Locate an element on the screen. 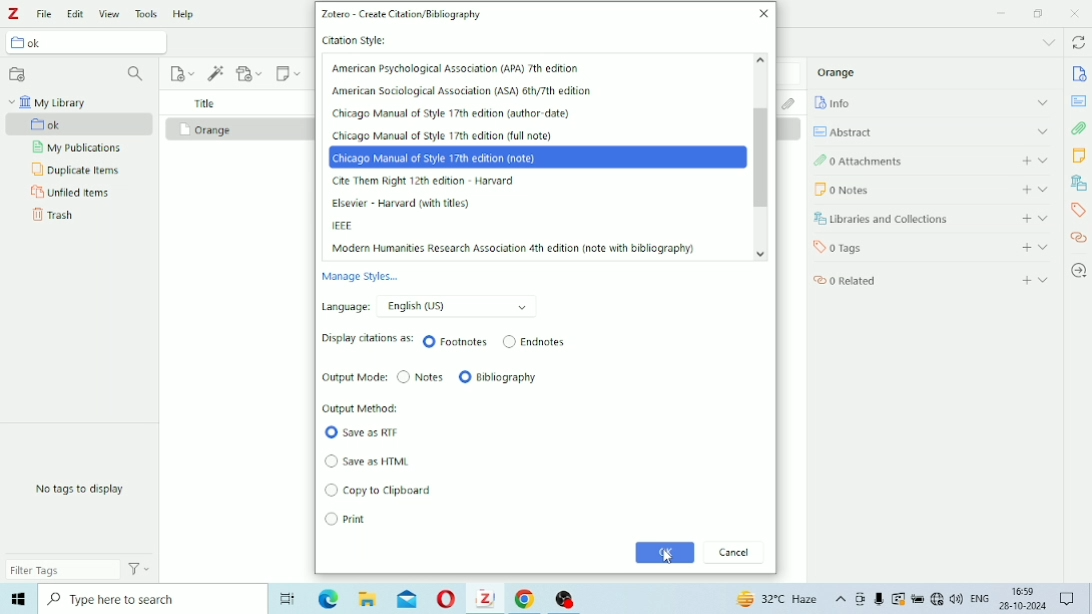  Related is located at coordinates (933, 278).